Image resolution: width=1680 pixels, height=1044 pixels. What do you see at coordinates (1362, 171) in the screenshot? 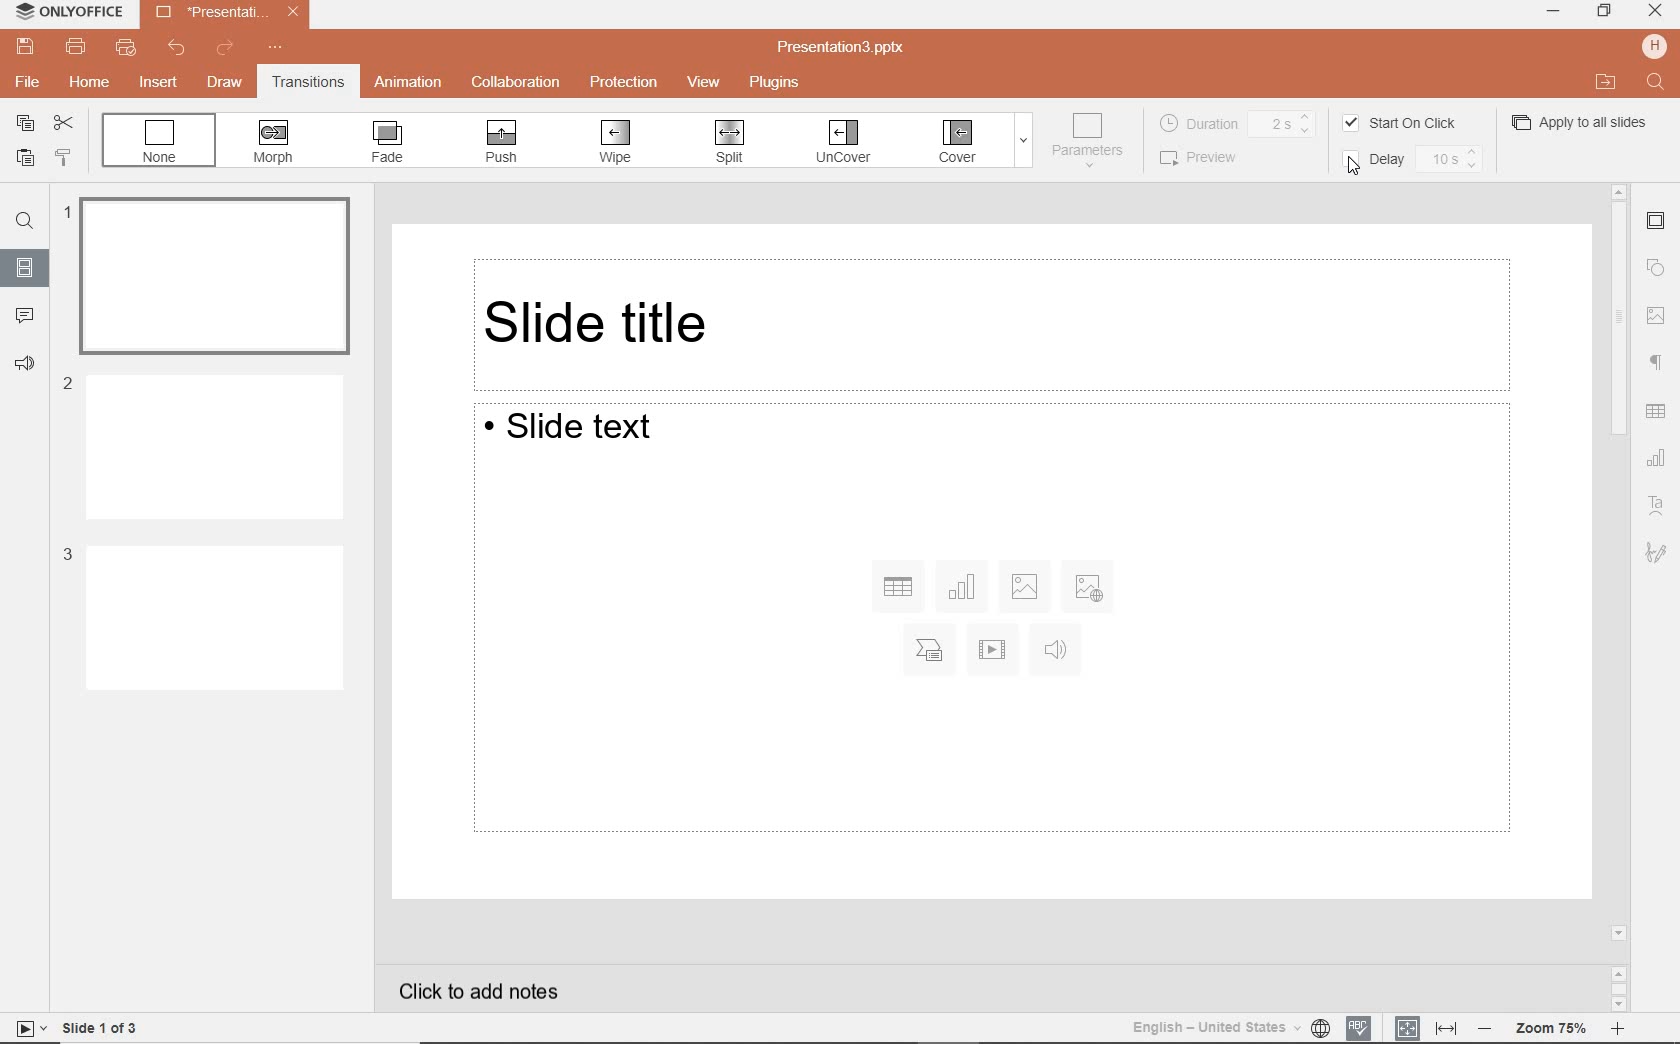
I see `cursor` at bounding box center [1362, 171].